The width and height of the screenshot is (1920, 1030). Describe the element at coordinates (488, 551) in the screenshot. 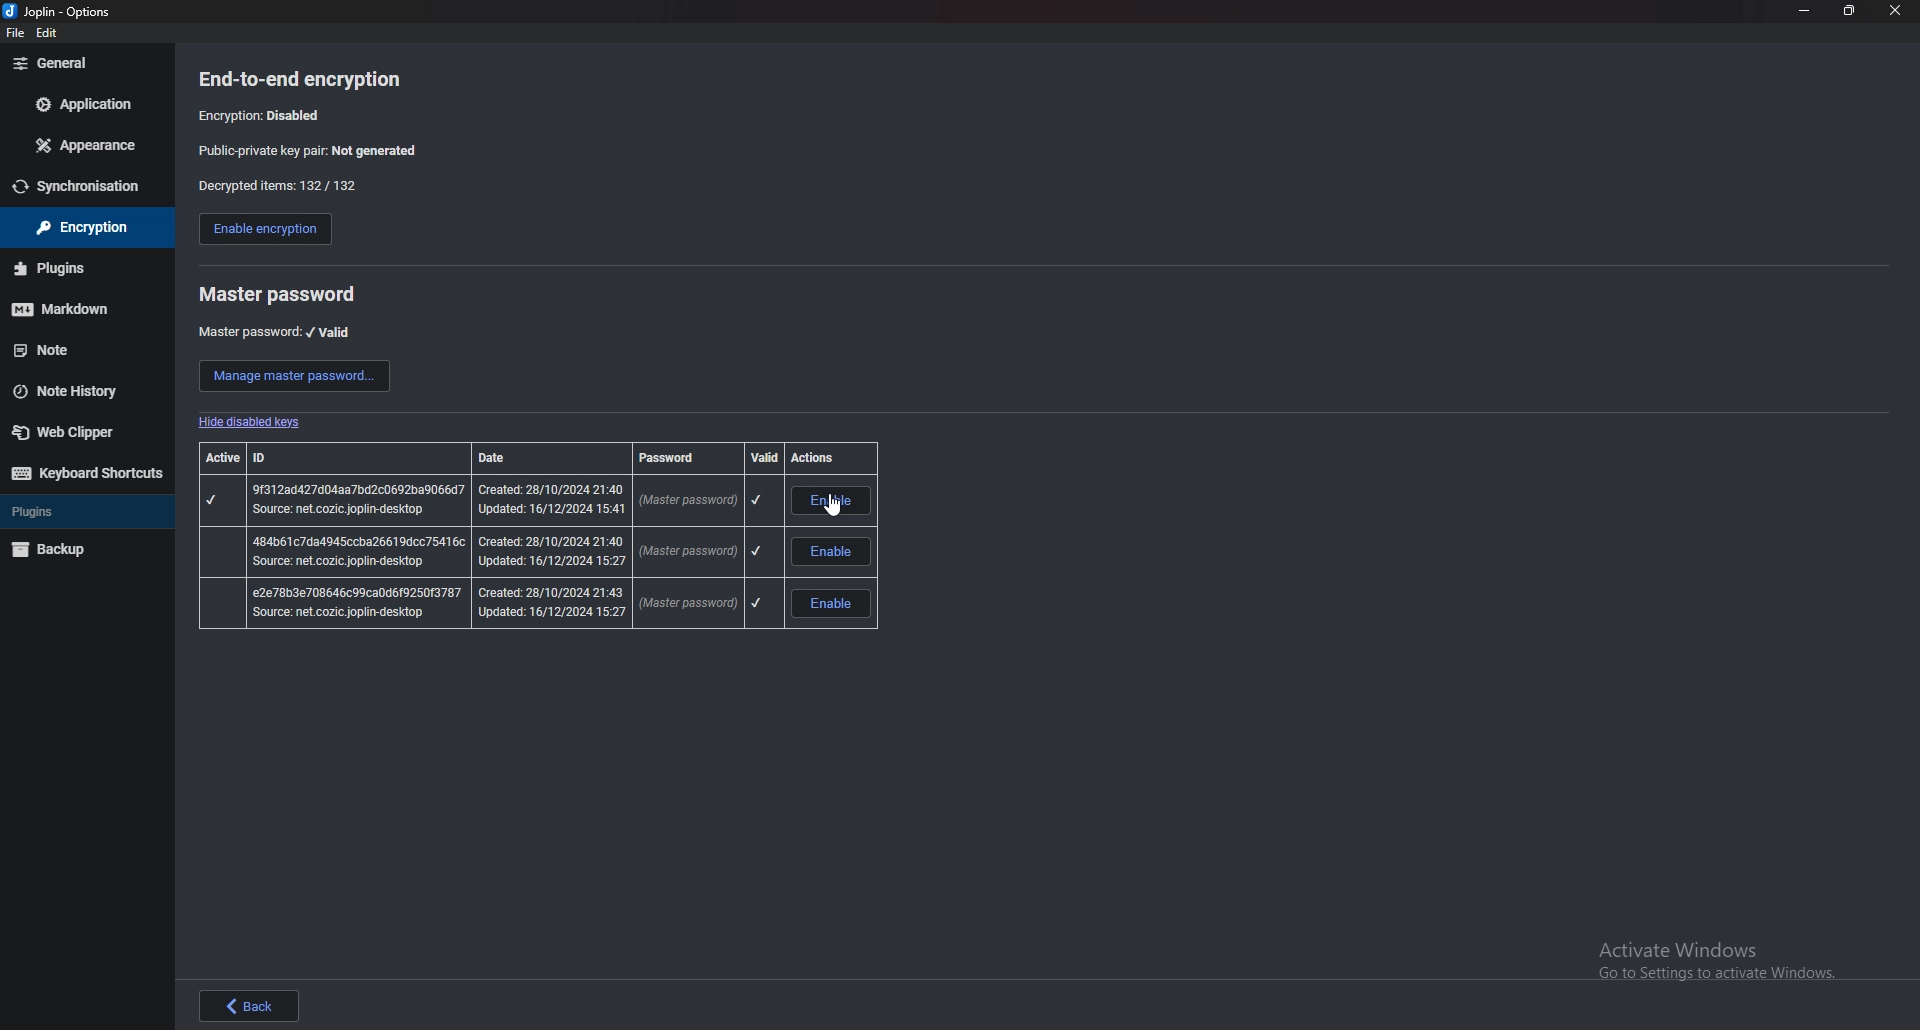

I see `master password` at that location.